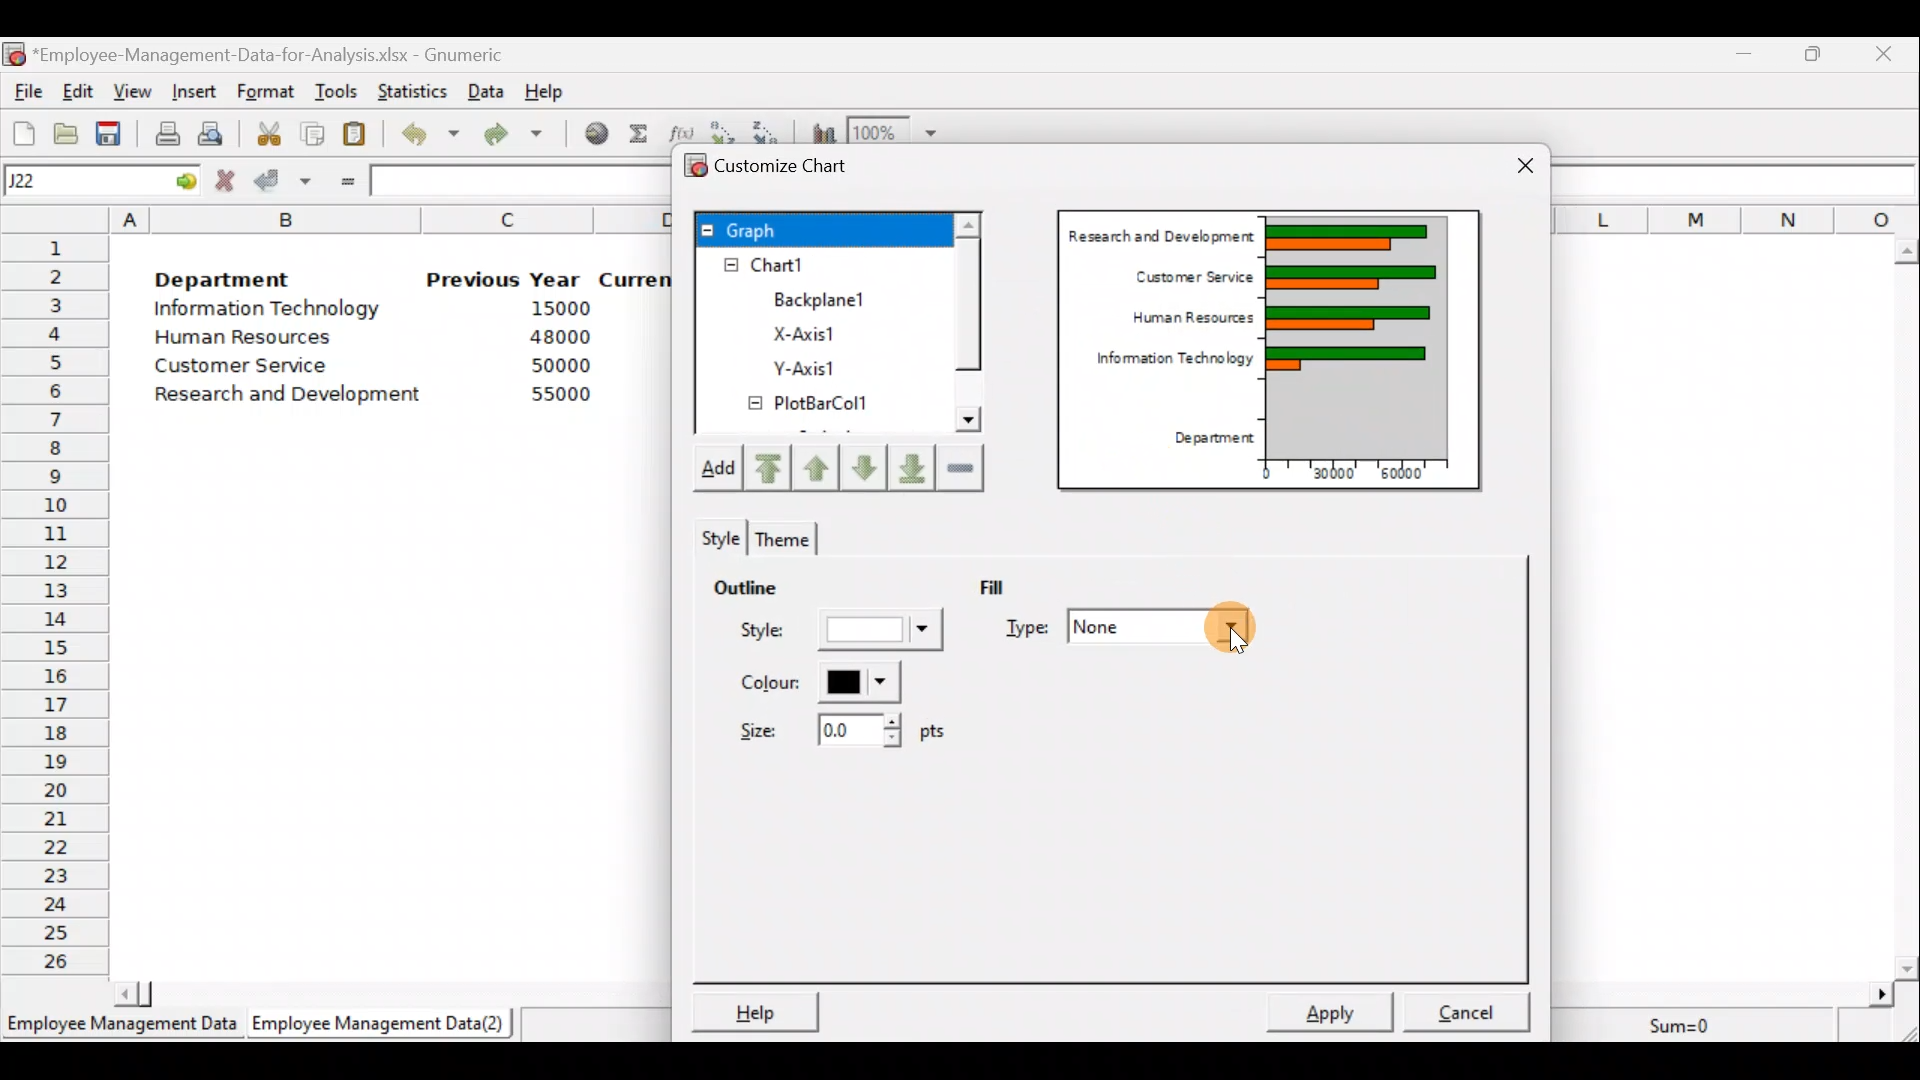 The height and width of the screenshot is (1080, 1920). Describe the element at coordinates (860, 466) in the screenshot. I see `Move up` at that location.